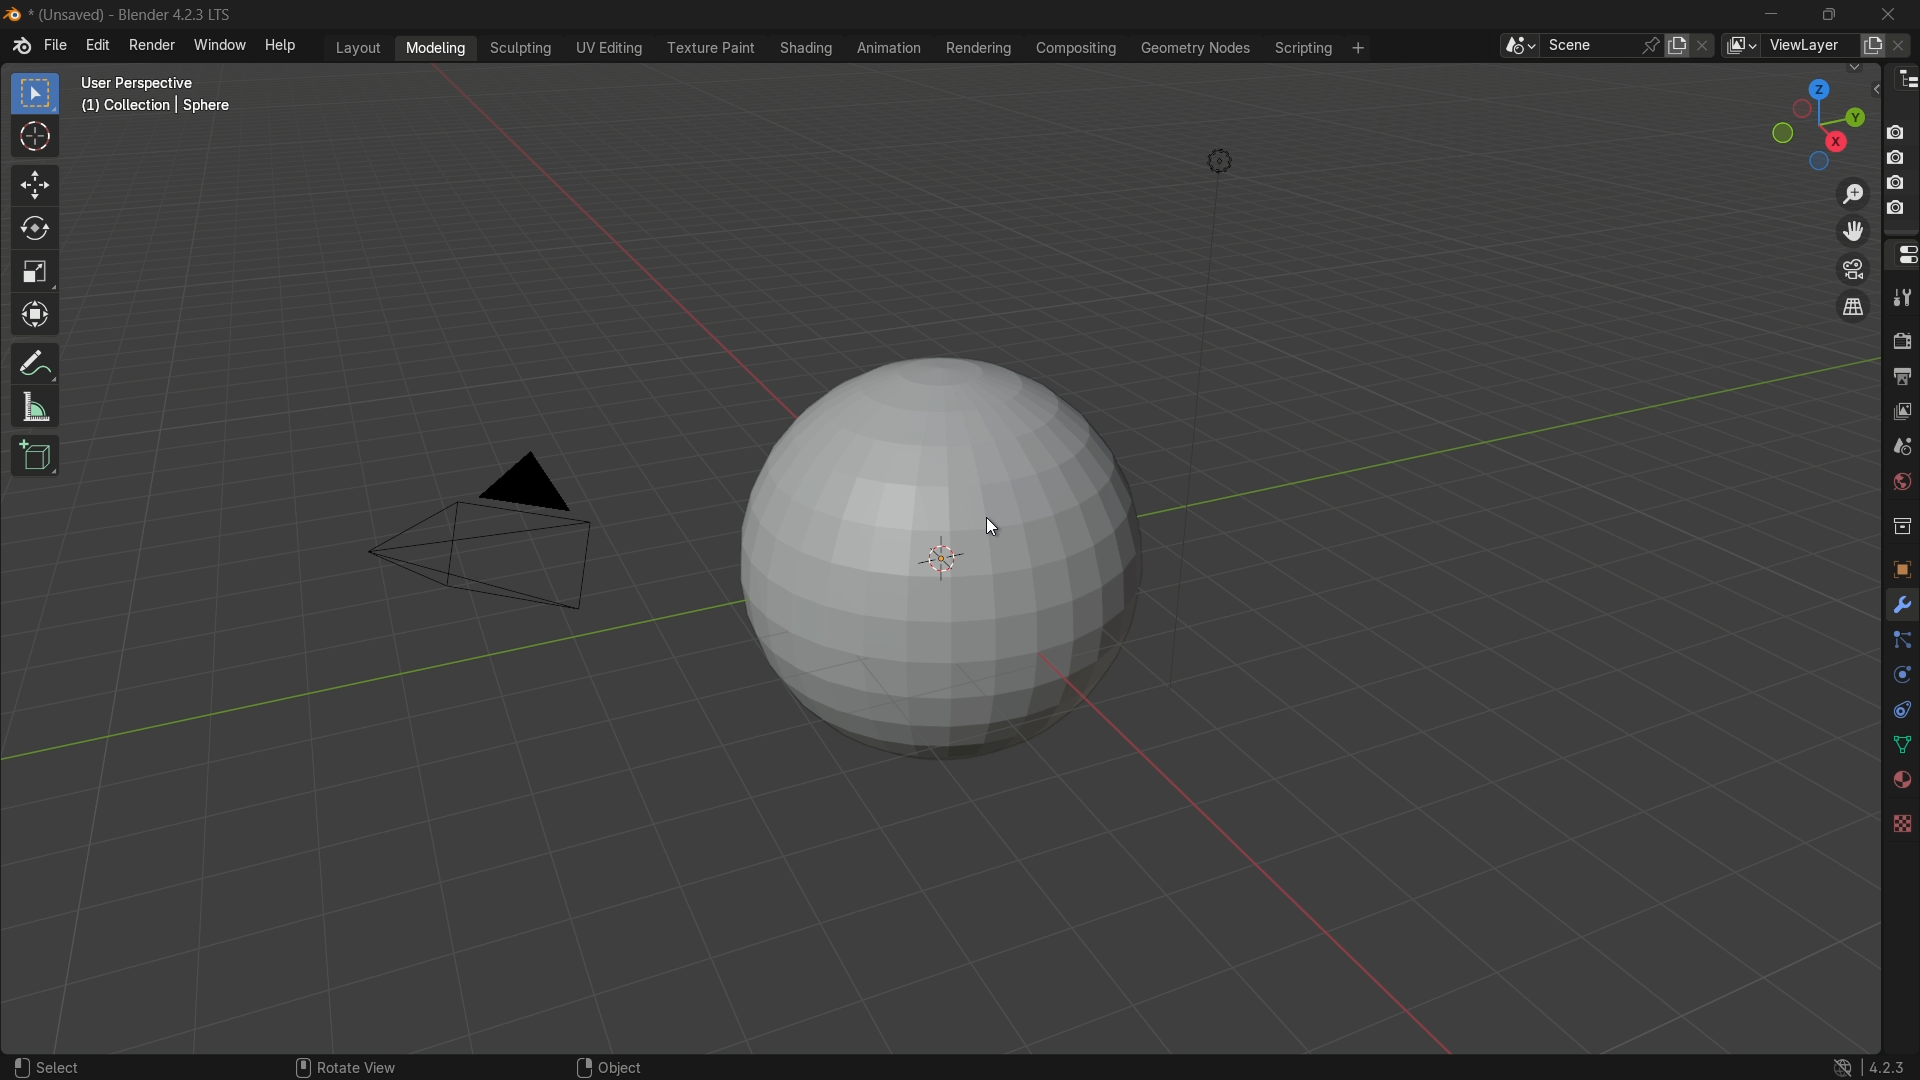 This screenshot has width=1920, height=1080. Describe the element at coordinates (1902, 302) in the screenshot. I see `tools` at that location.